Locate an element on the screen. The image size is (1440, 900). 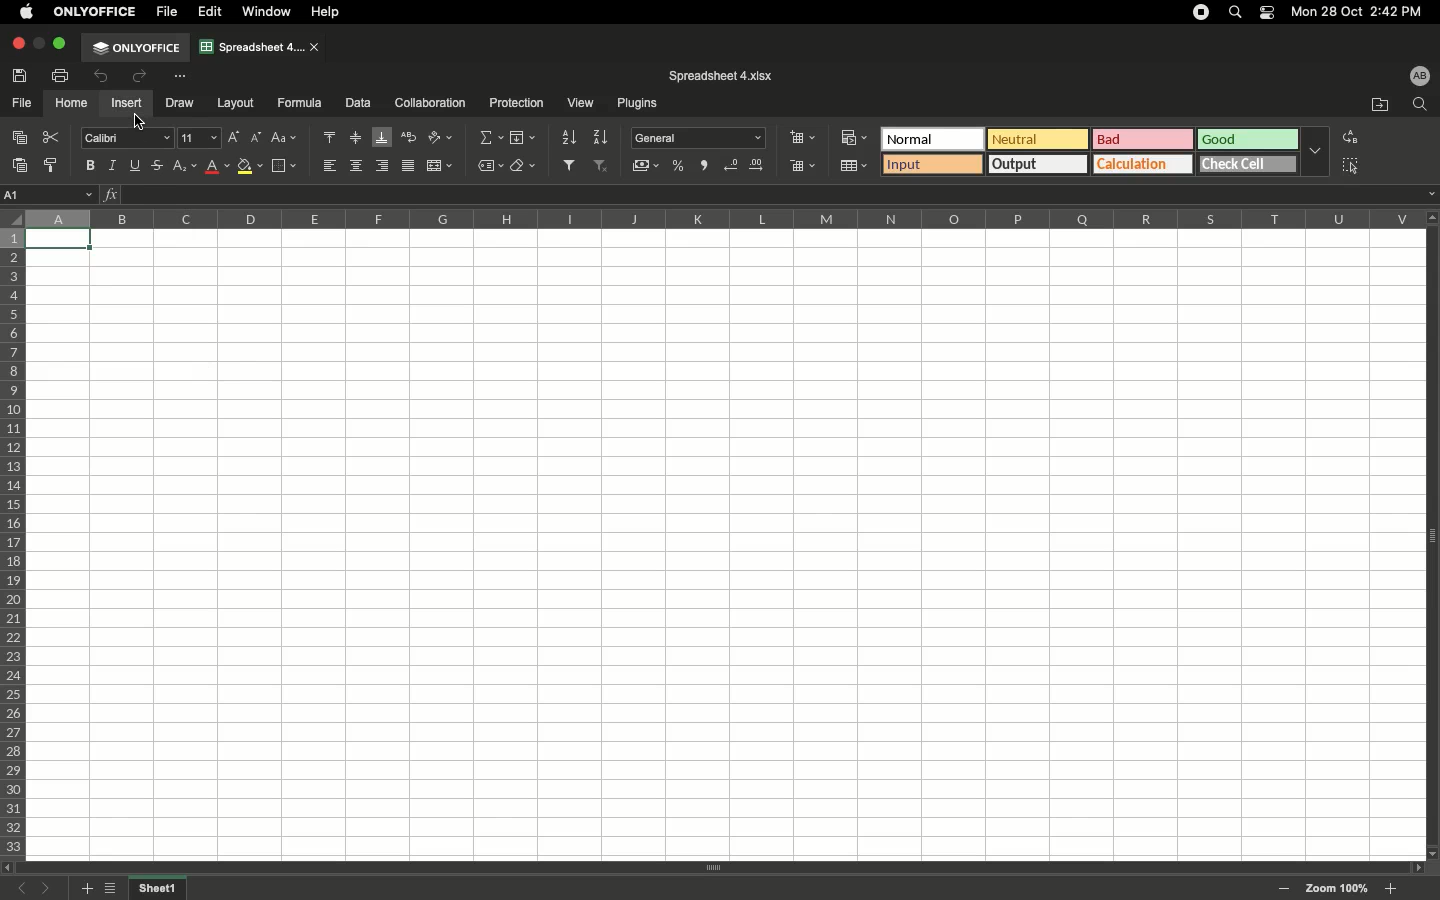
Window is located at coordinates (270, 12).